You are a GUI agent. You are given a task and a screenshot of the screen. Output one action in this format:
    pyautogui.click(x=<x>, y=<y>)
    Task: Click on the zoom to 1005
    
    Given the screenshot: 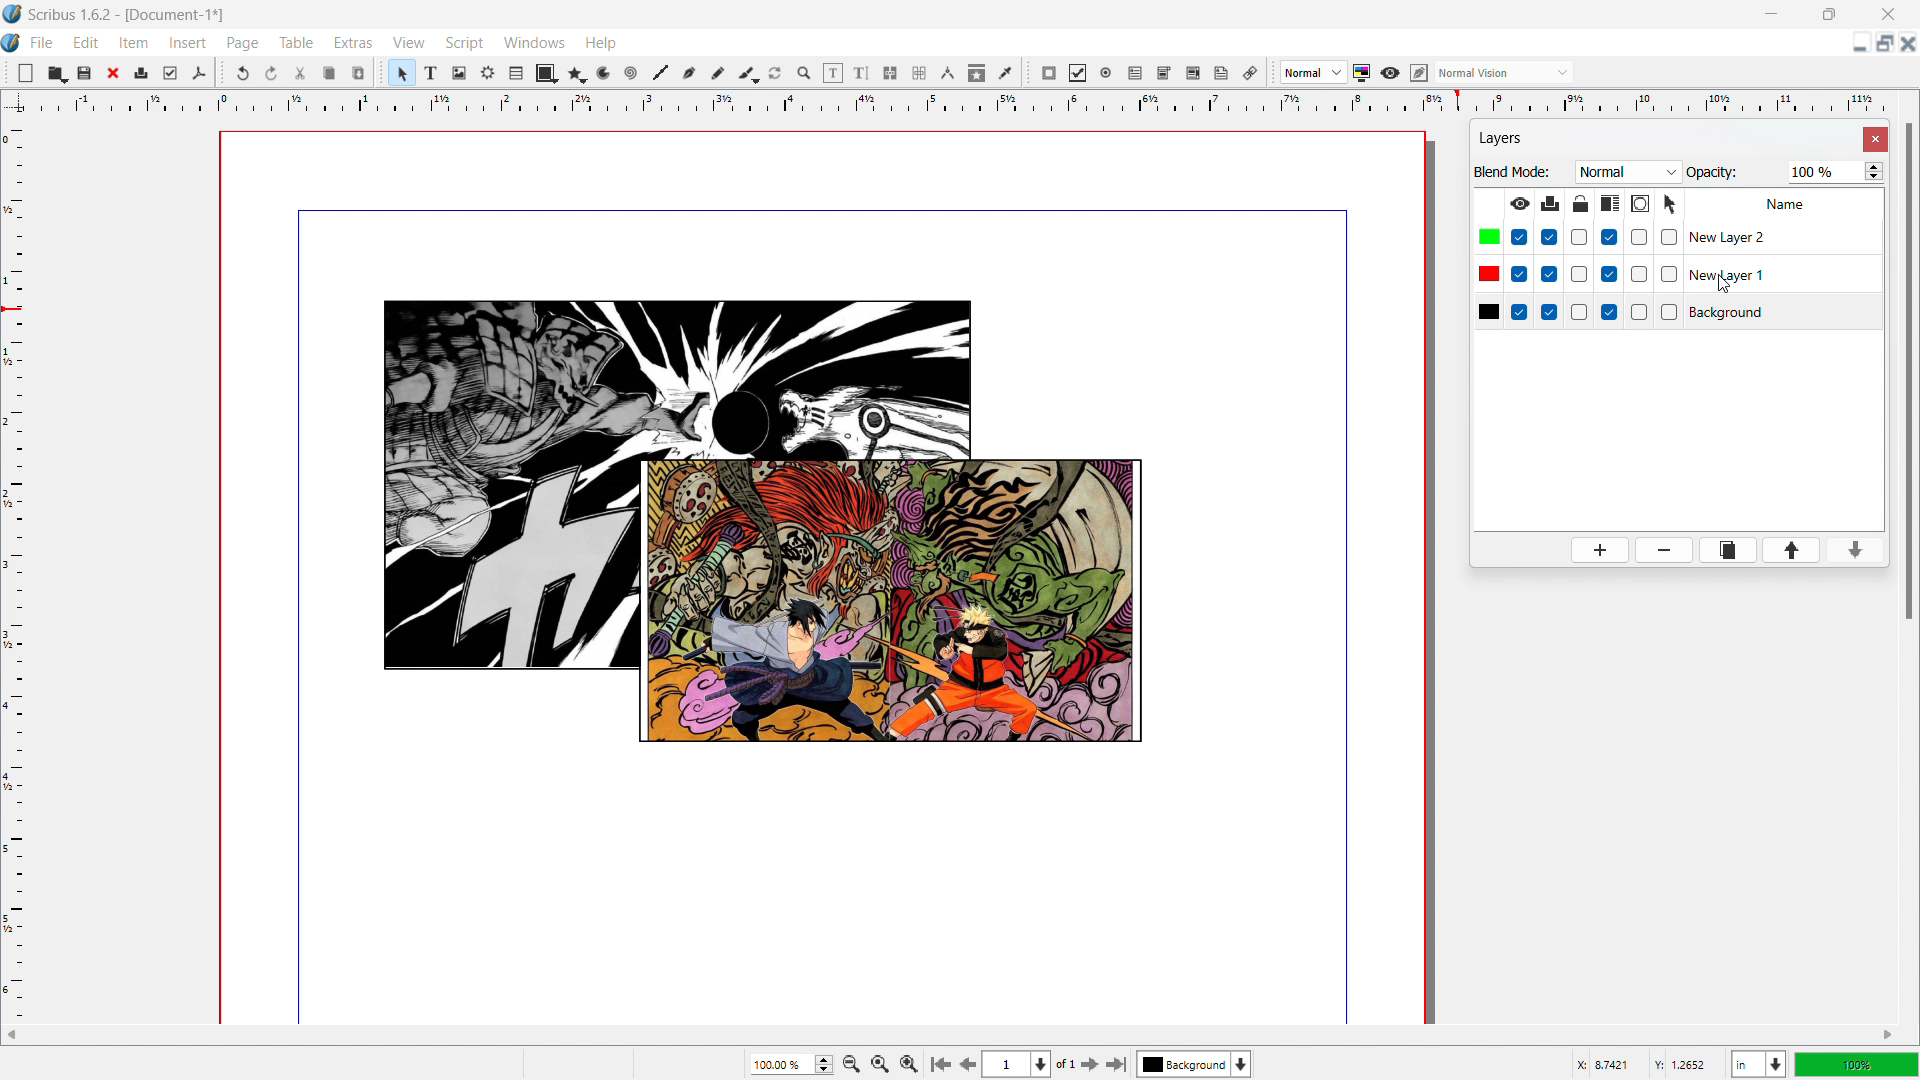 What is the action you would take?
    pyautogui.click(x=880, y=1063)
    